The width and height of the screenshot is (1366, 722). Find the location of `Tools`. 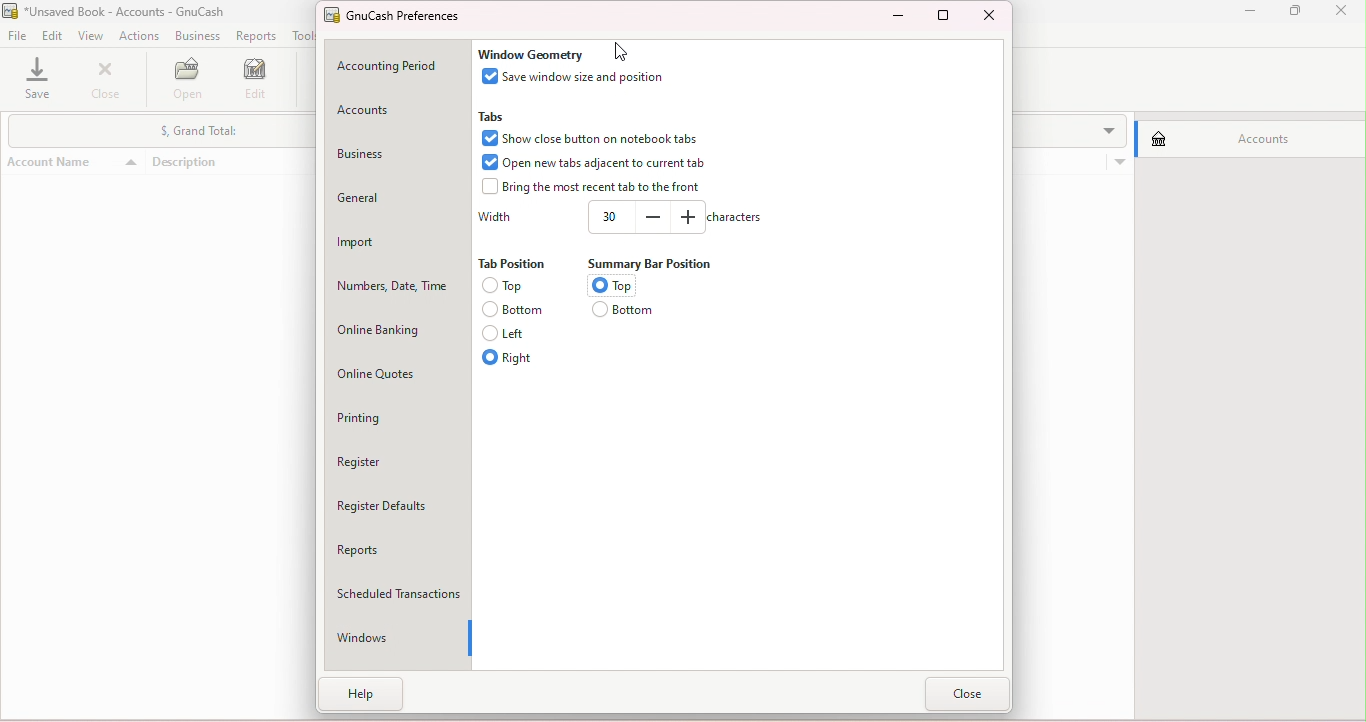

Tools is located at coordinates (306, 35).